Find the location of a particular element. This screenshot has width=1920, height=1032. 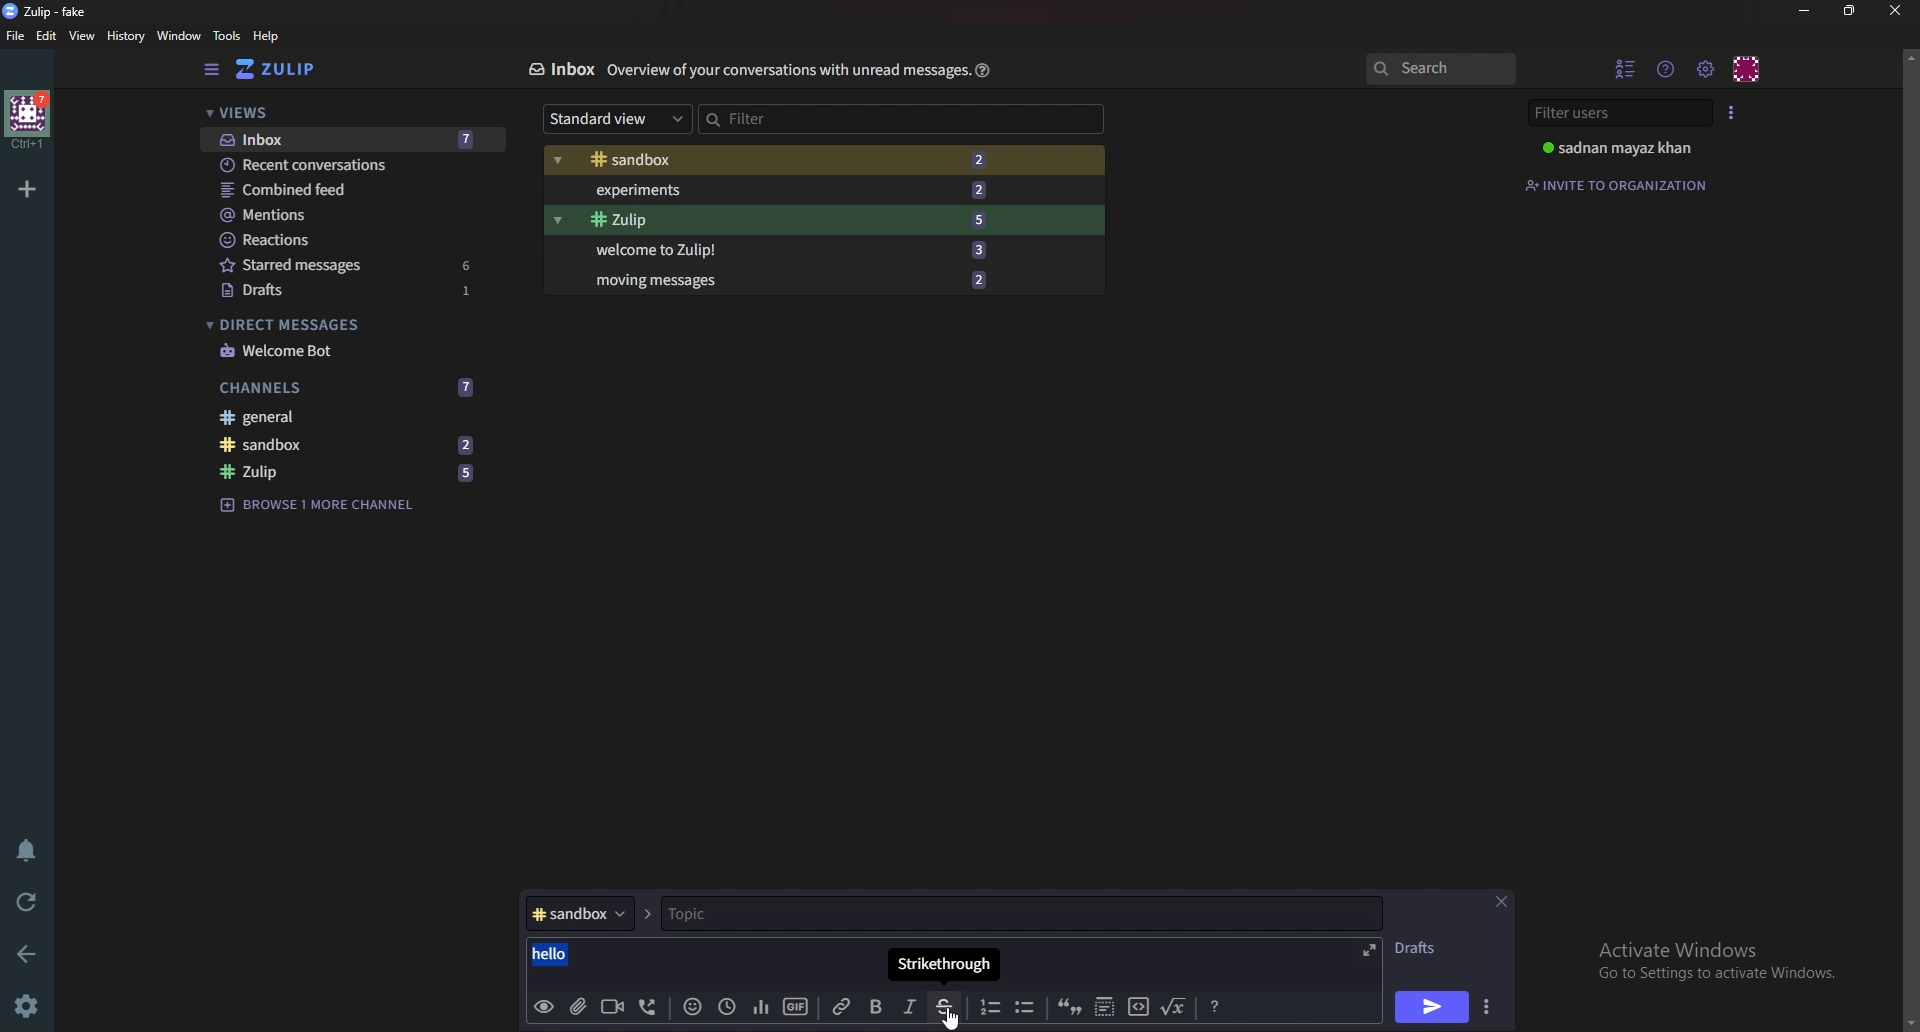

Channels is located at coordinates (350, 388).